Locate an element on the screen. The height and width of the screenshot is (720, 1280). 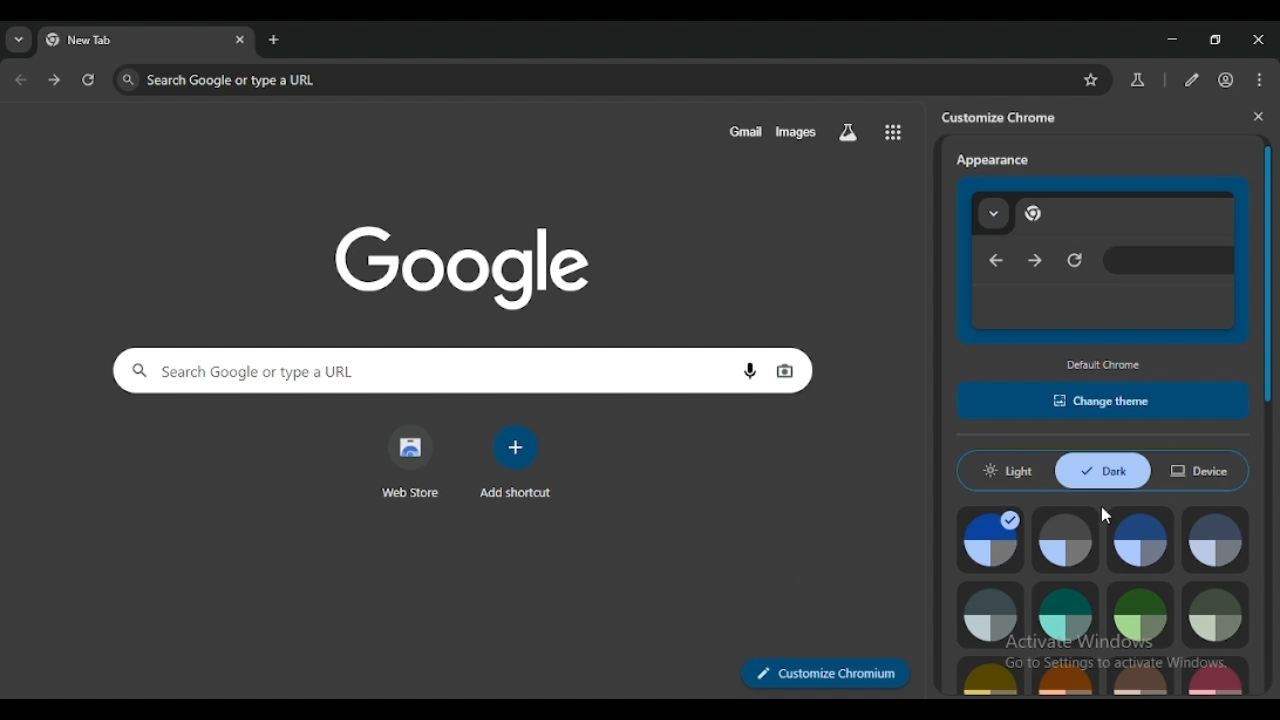
aqua is located at coordinates (1066, 615).